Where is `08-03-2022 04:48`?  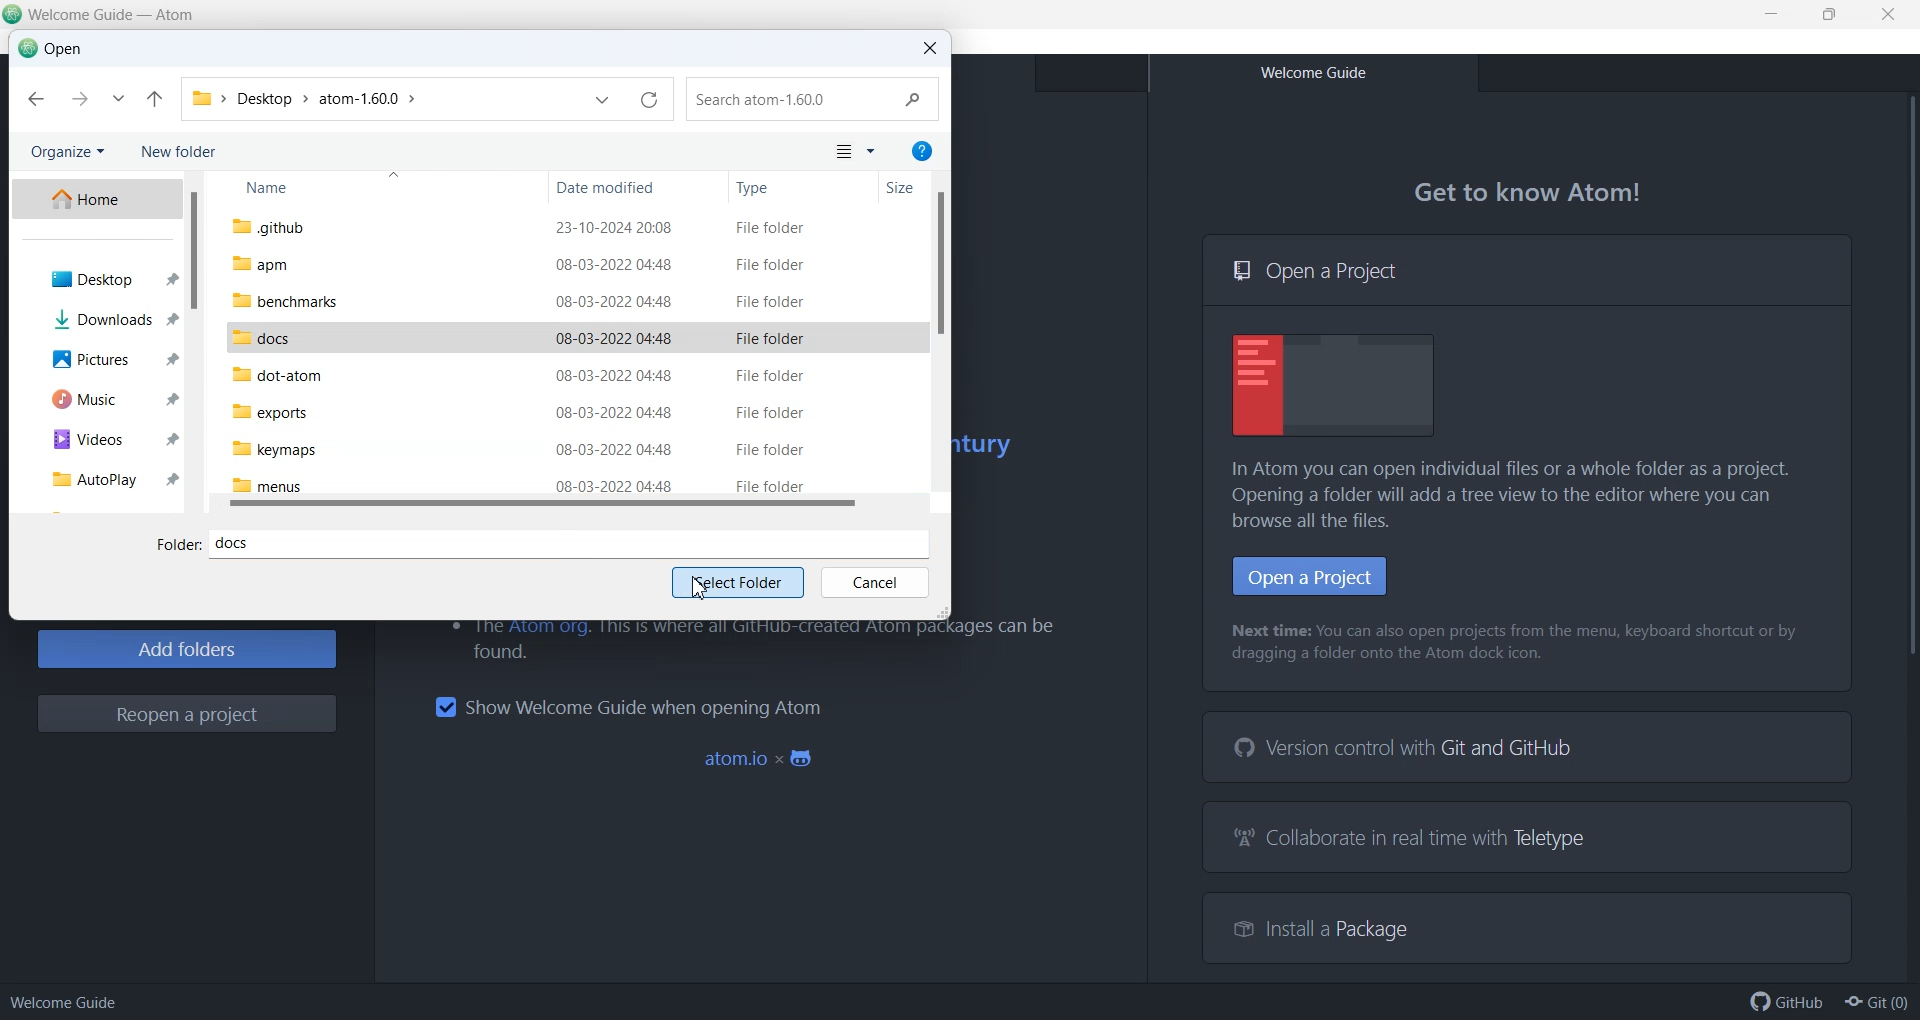
08-03-2022 04:48 is located at coordinates (616, 302).